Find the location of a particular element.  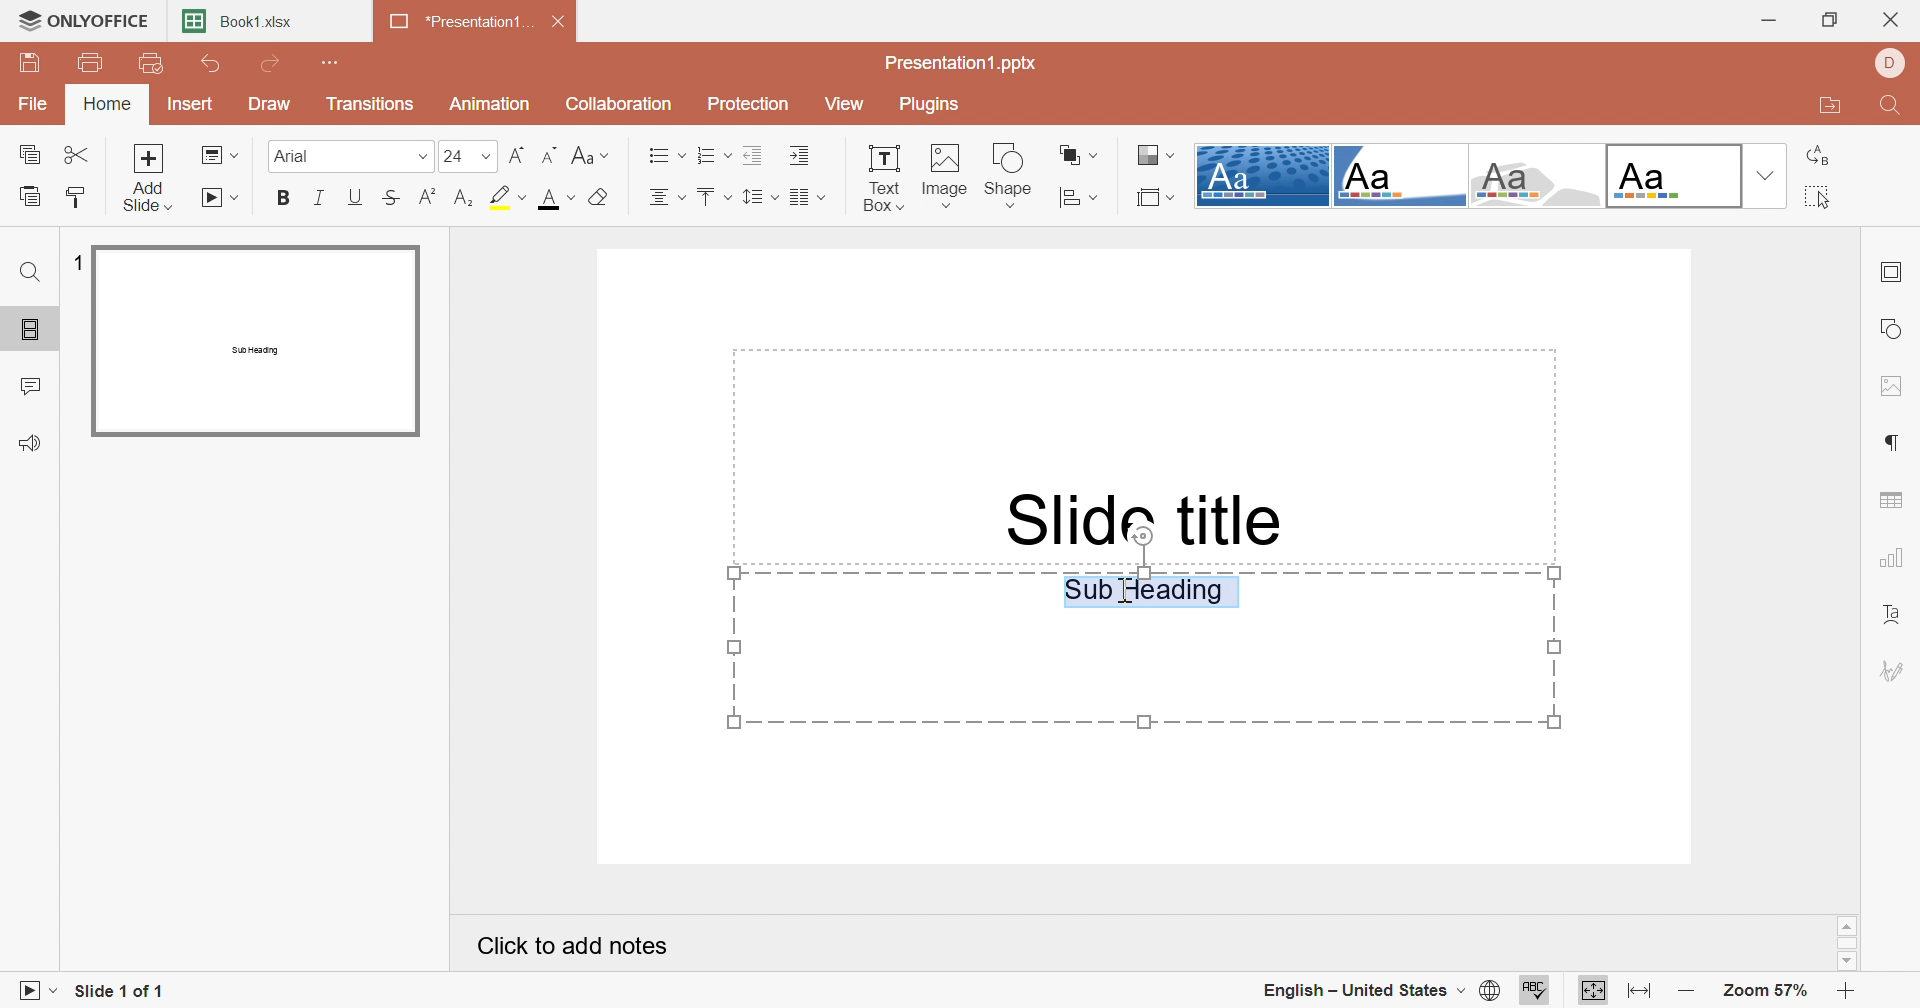

Book1.xlsx is located at coordinates (239, 20).